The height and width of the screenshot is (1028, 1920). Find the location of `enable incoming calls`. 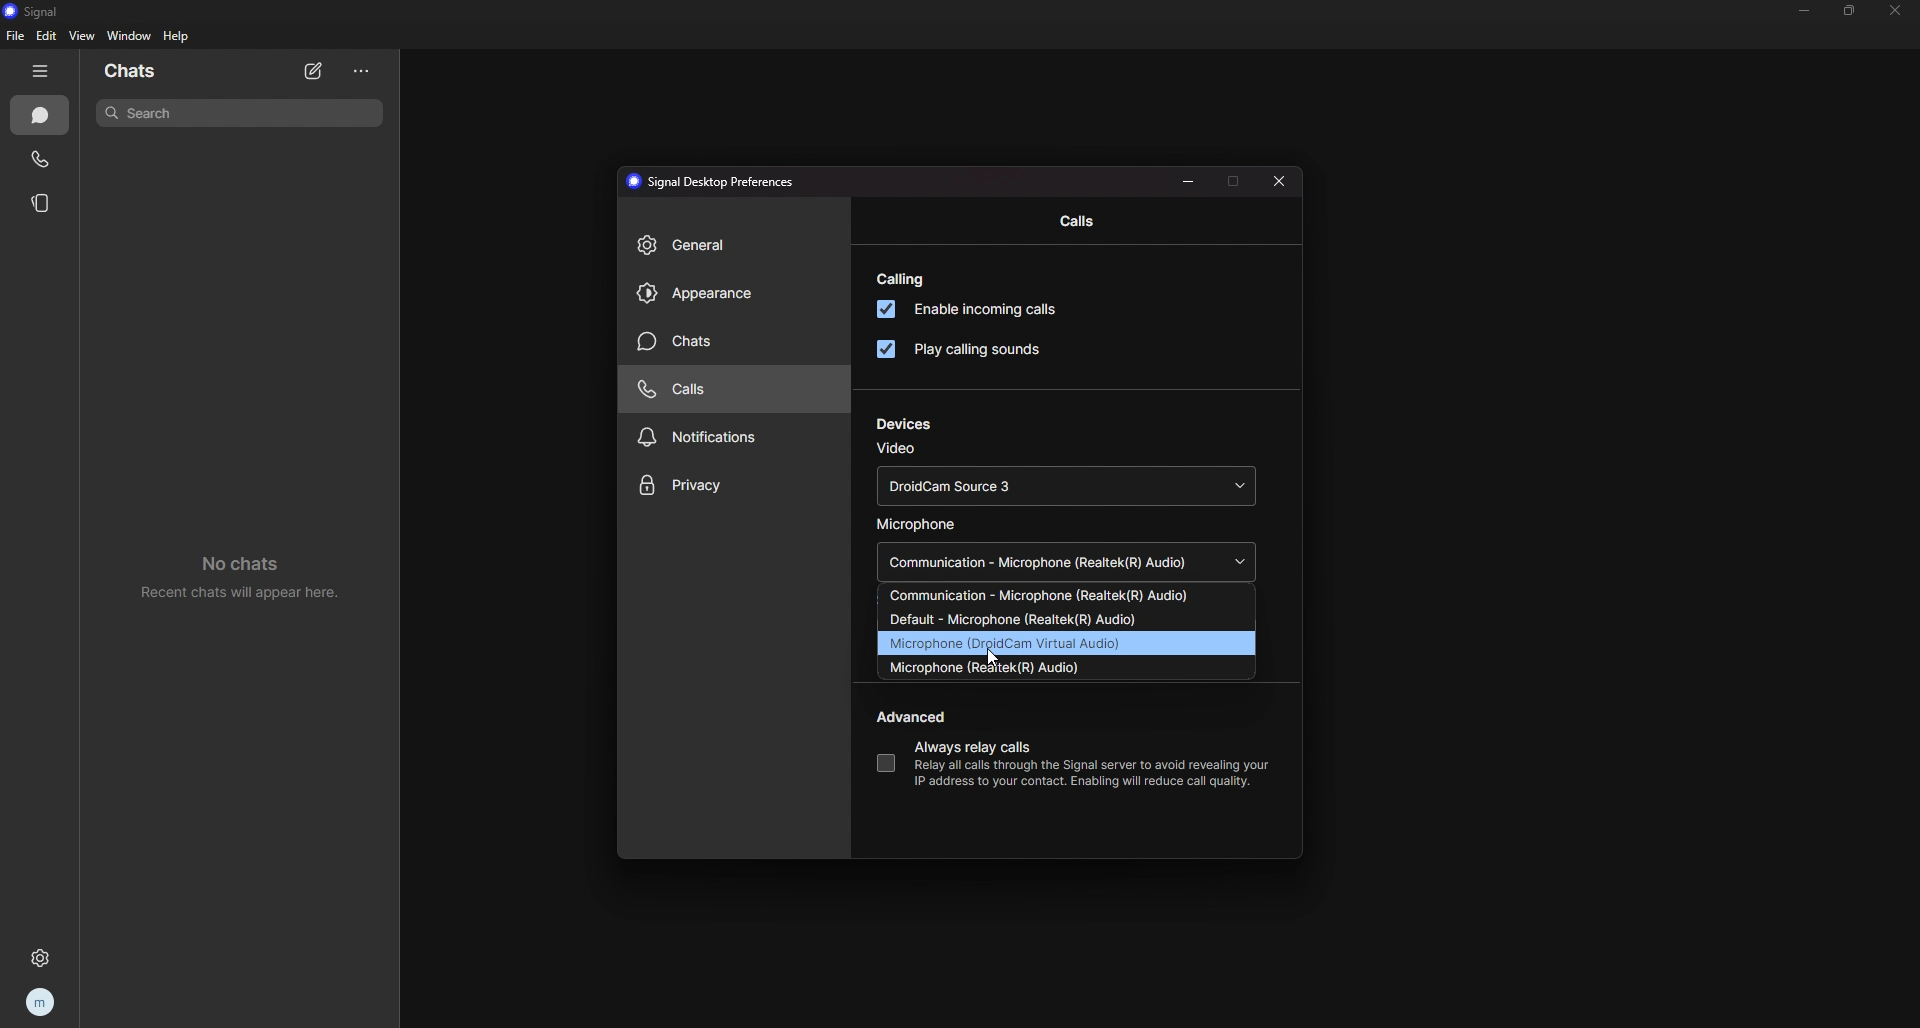

enable incoming calls is located at coordinates (978, 310).